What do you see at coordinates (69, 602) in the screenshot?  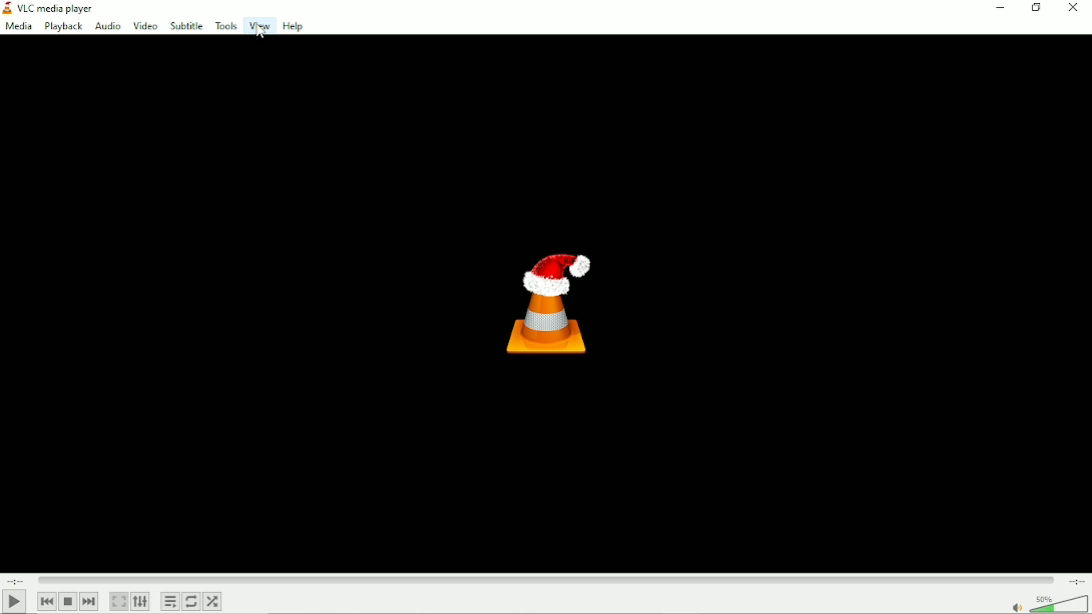 I see `Stop playback` at bounding box center [69, 602].